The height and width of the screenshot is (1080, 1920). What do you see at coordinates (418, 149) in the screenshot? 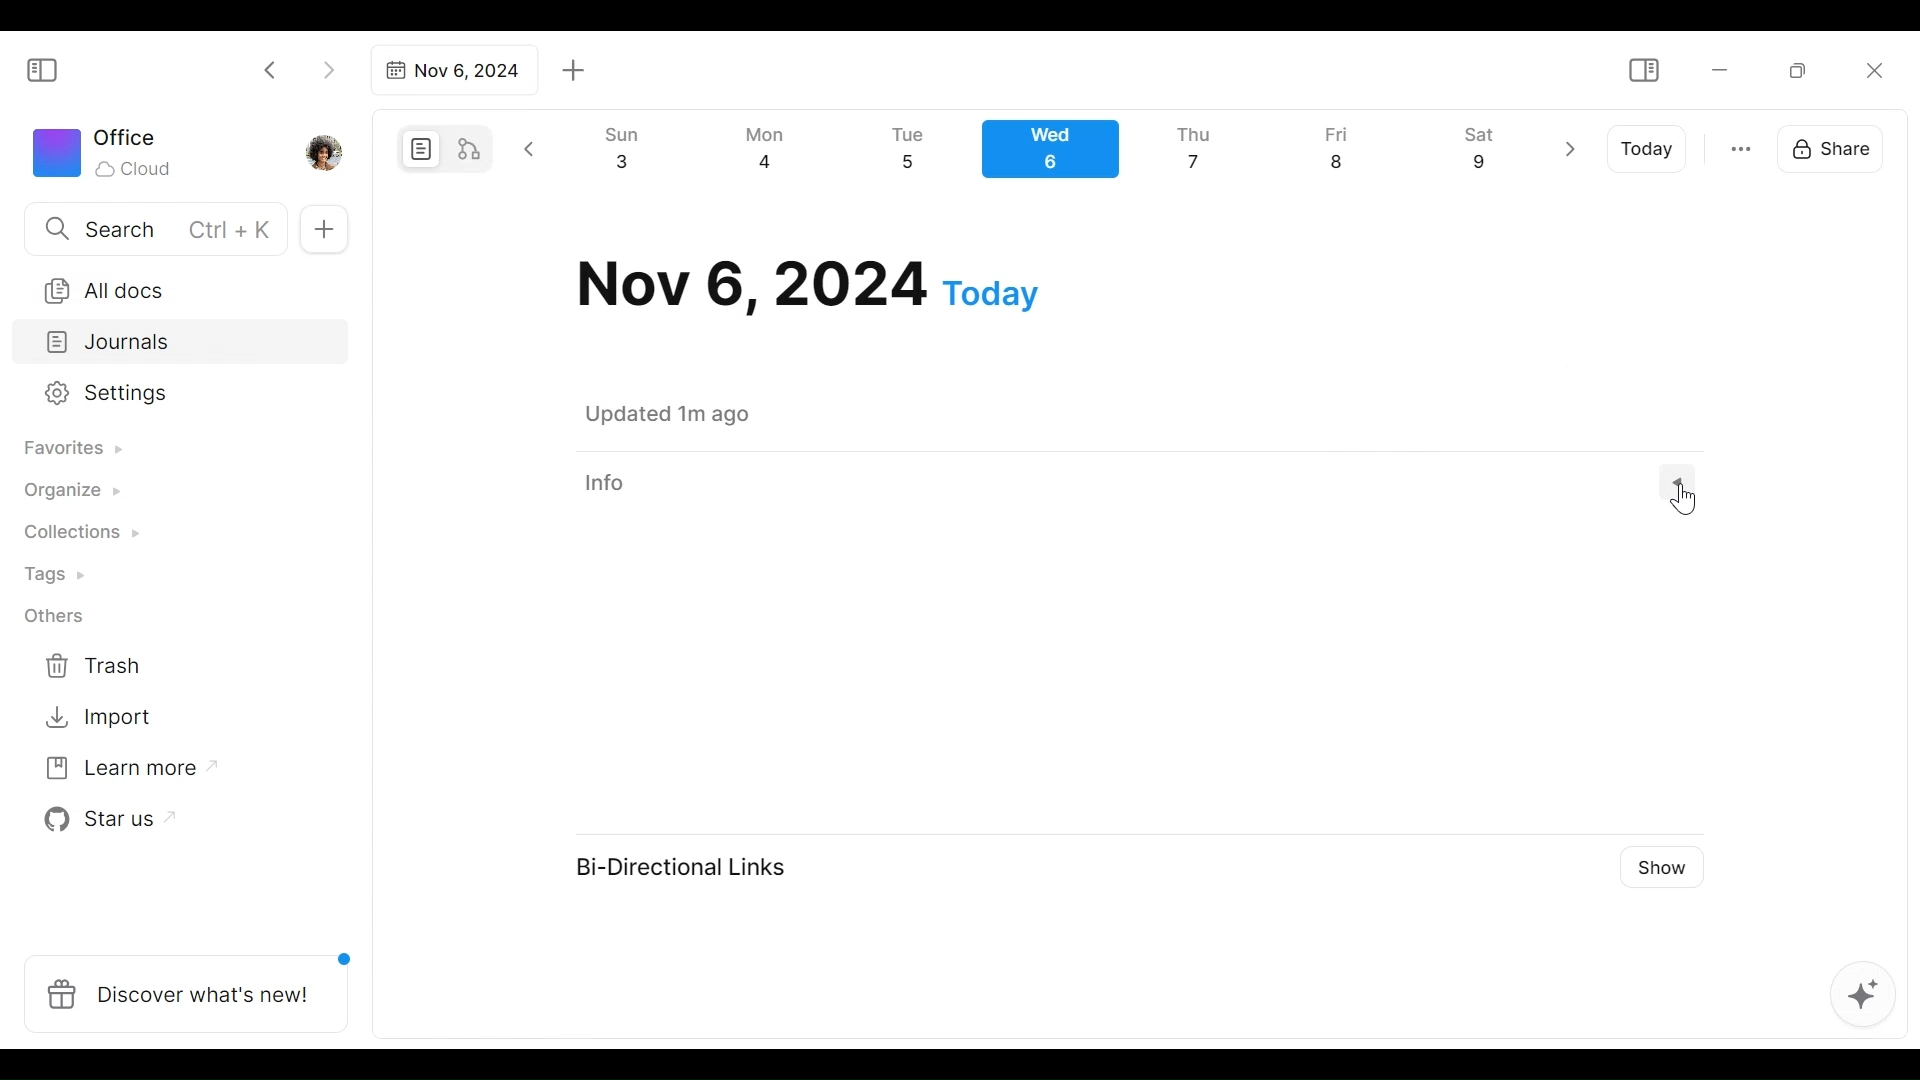
I see `Page mode` at bounding box center [418, 149].